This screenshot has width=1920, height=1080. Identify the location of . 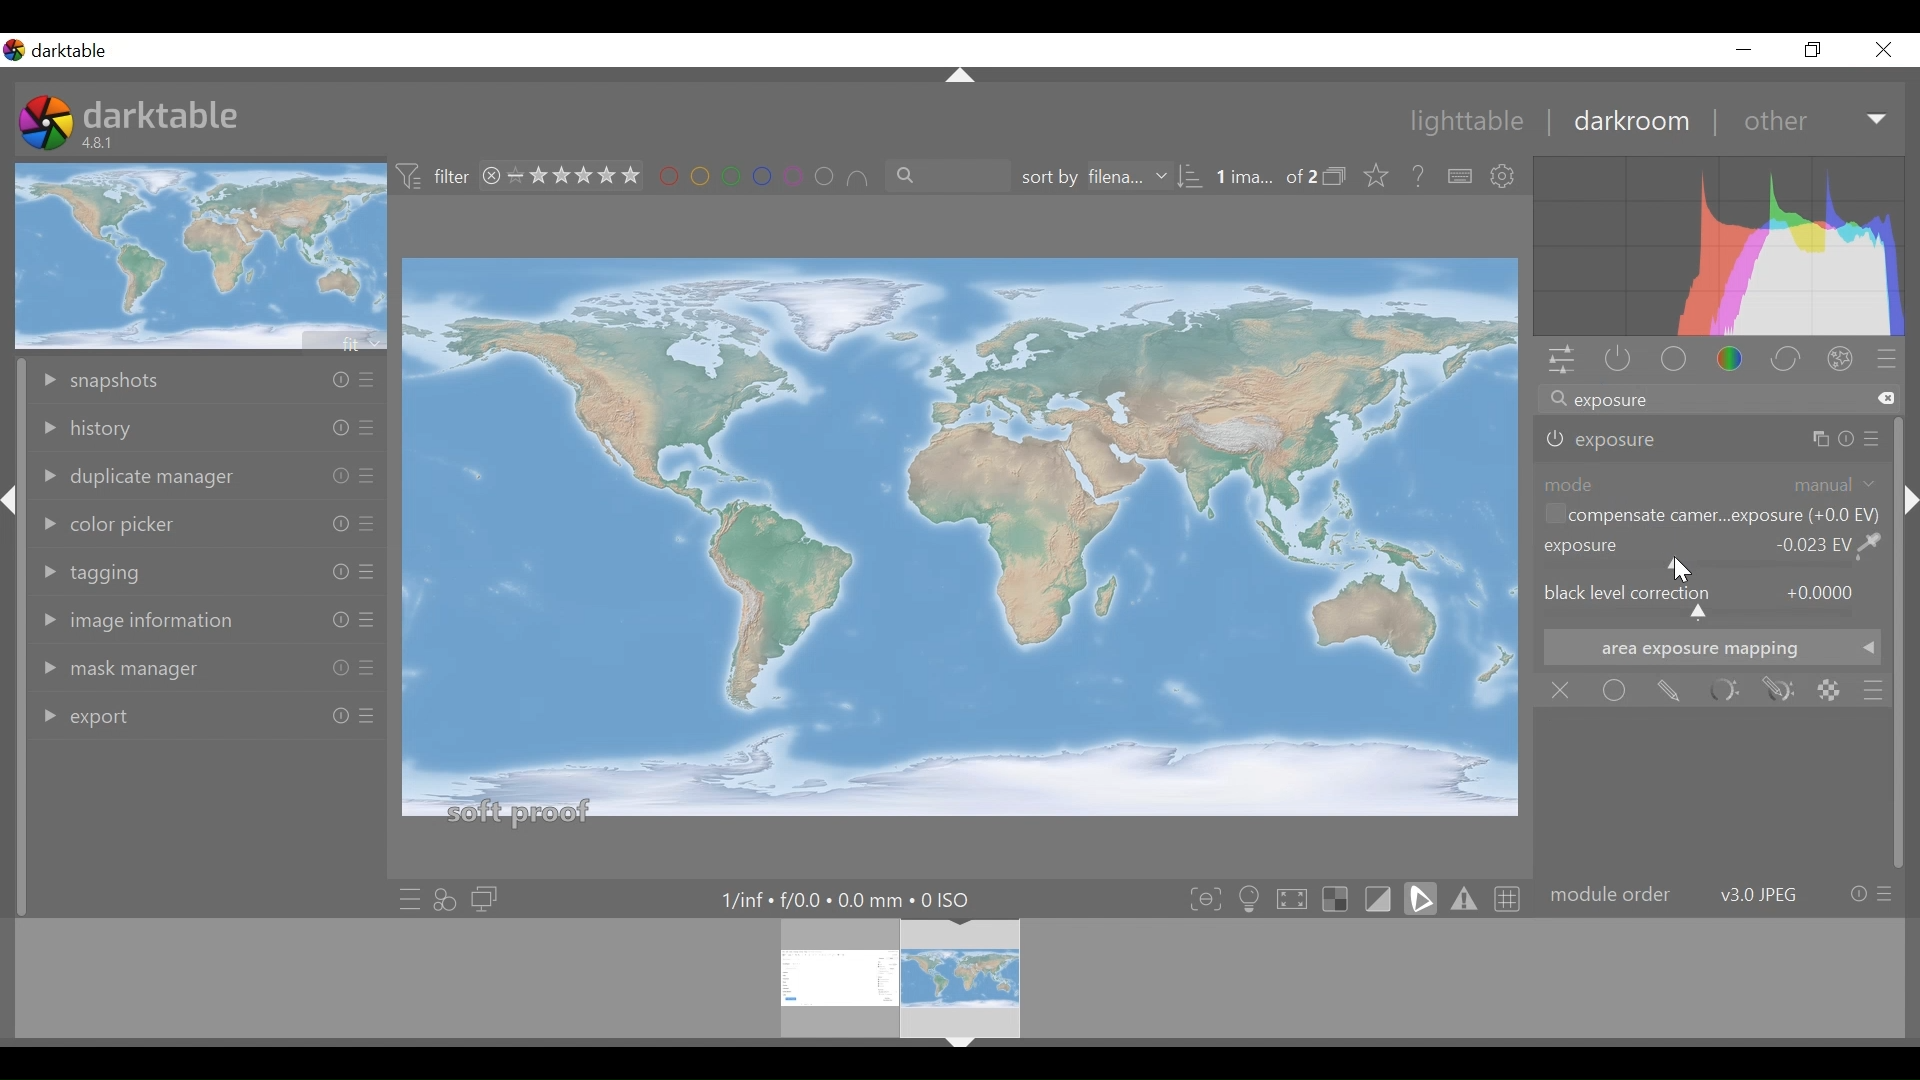
(329, 522).